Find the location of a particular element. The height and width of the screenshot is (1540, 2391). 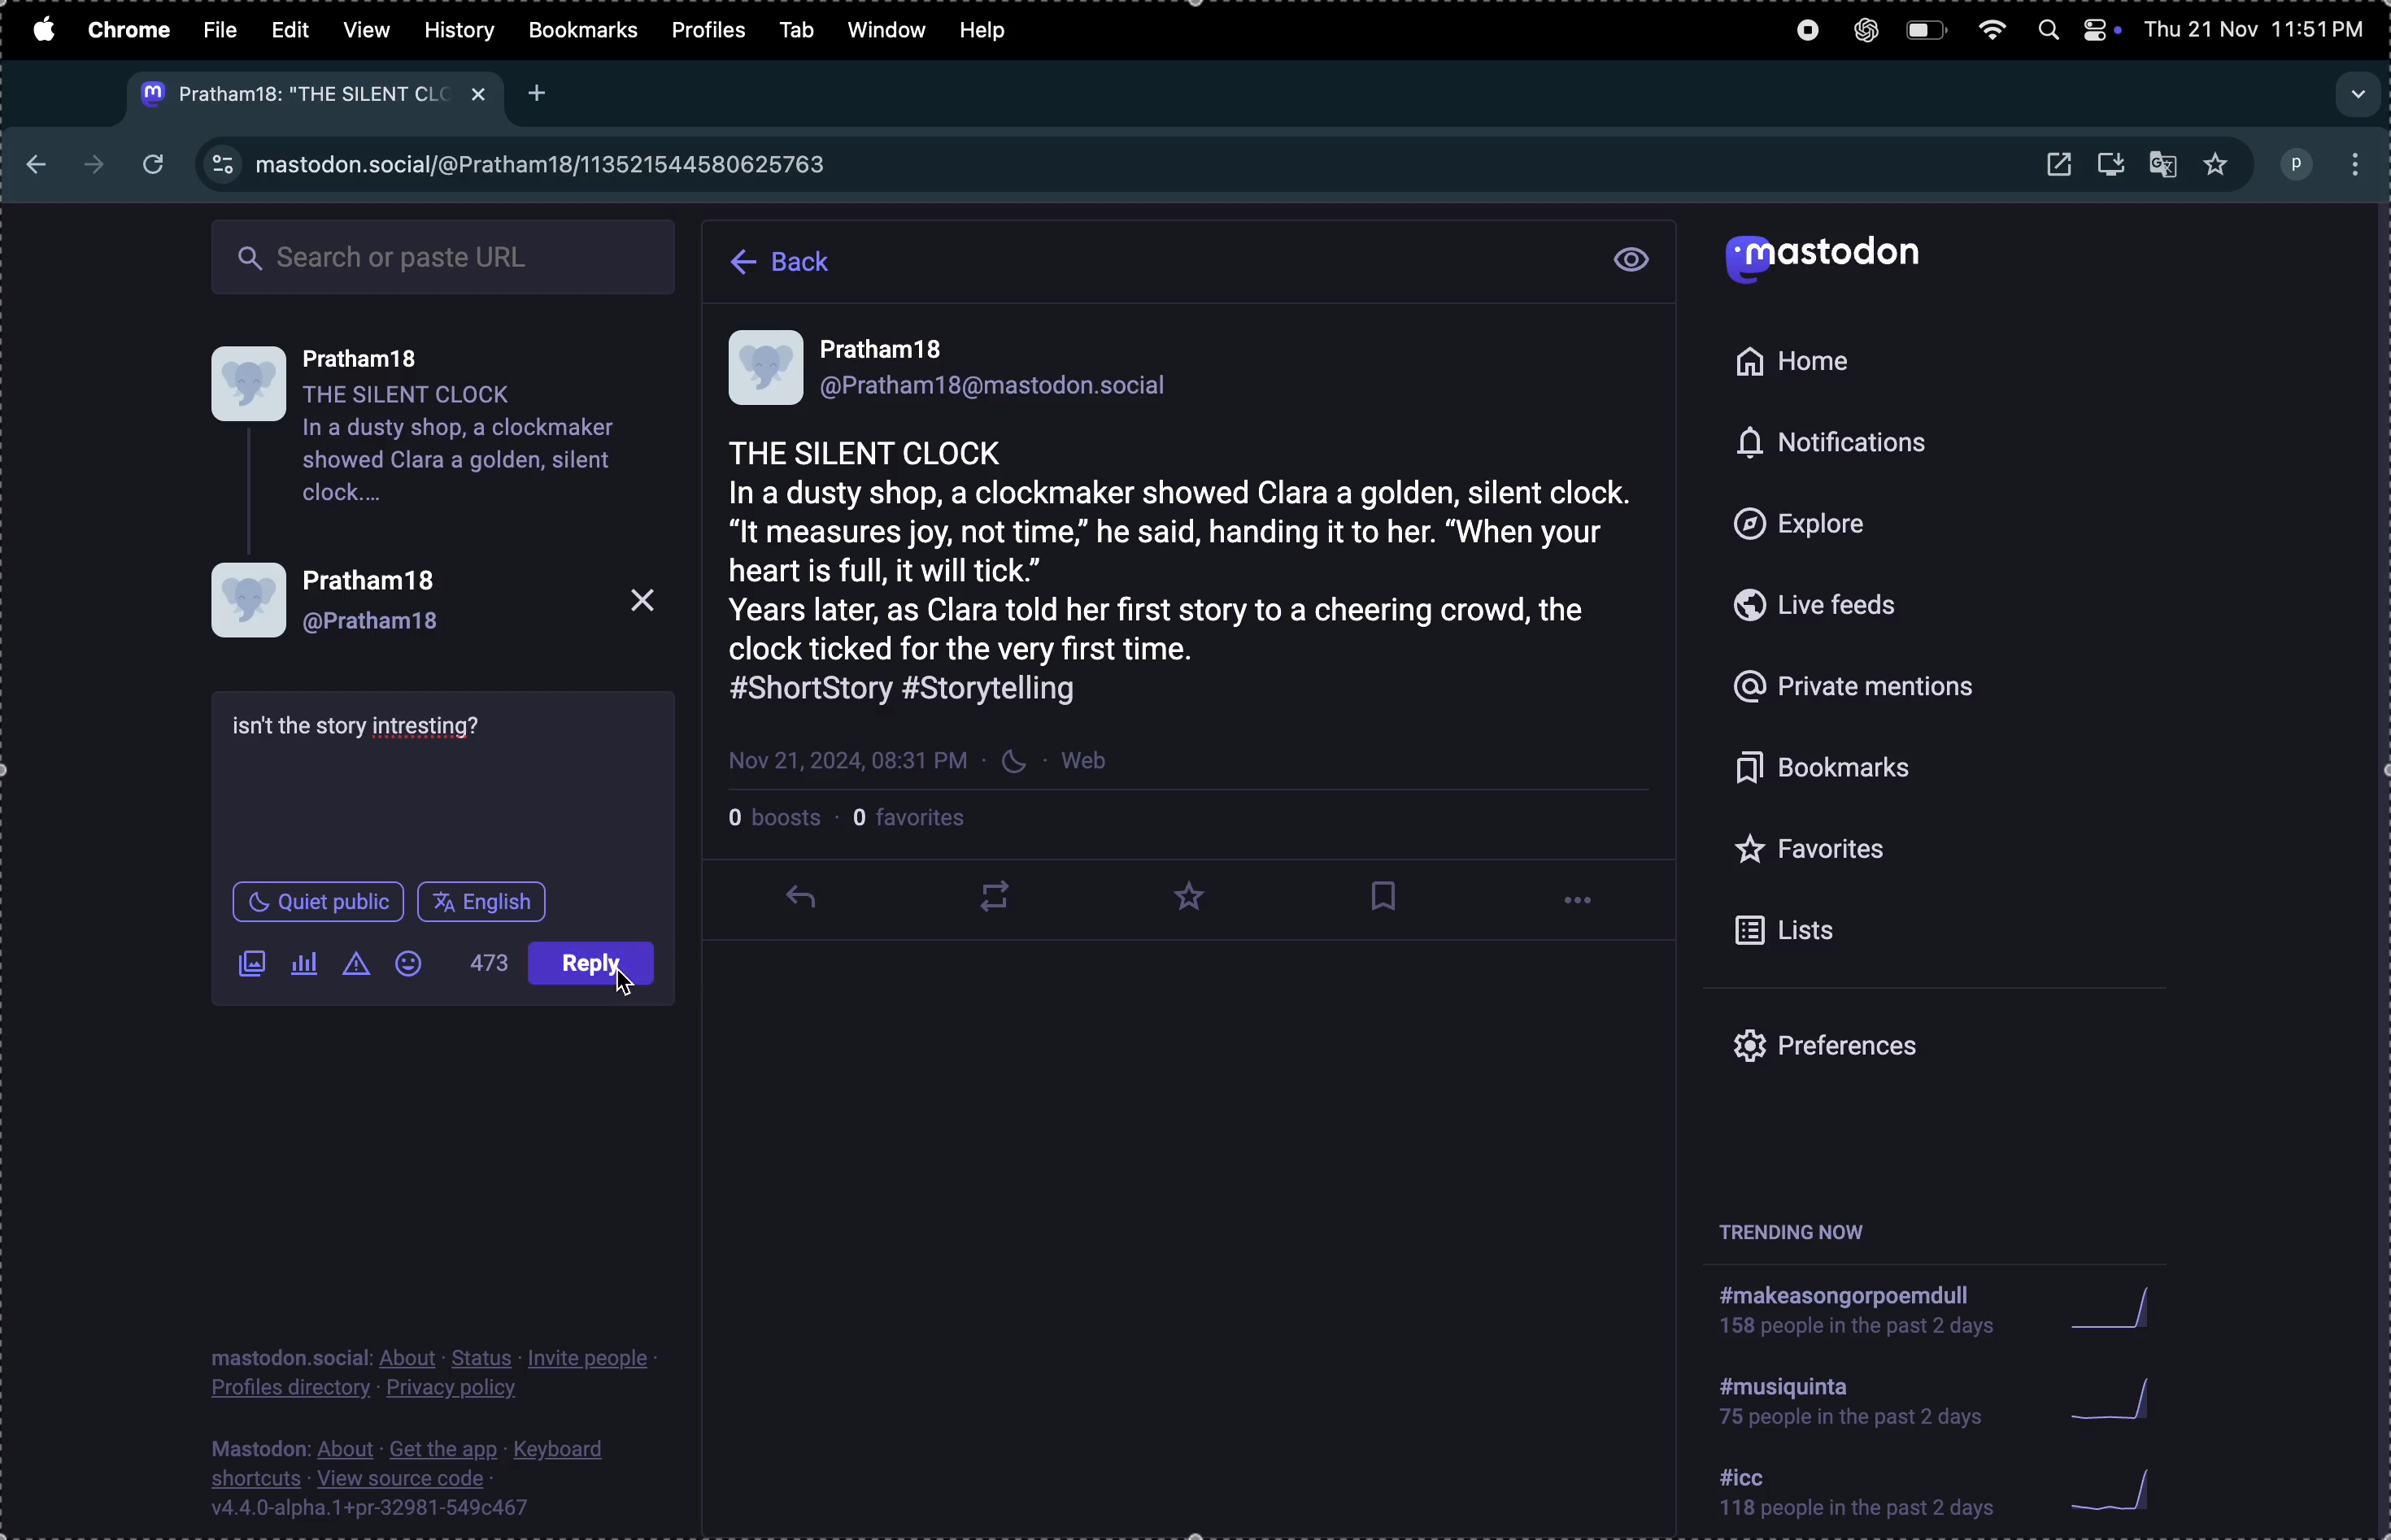

bookmark is located at coordinates (1386, 896).